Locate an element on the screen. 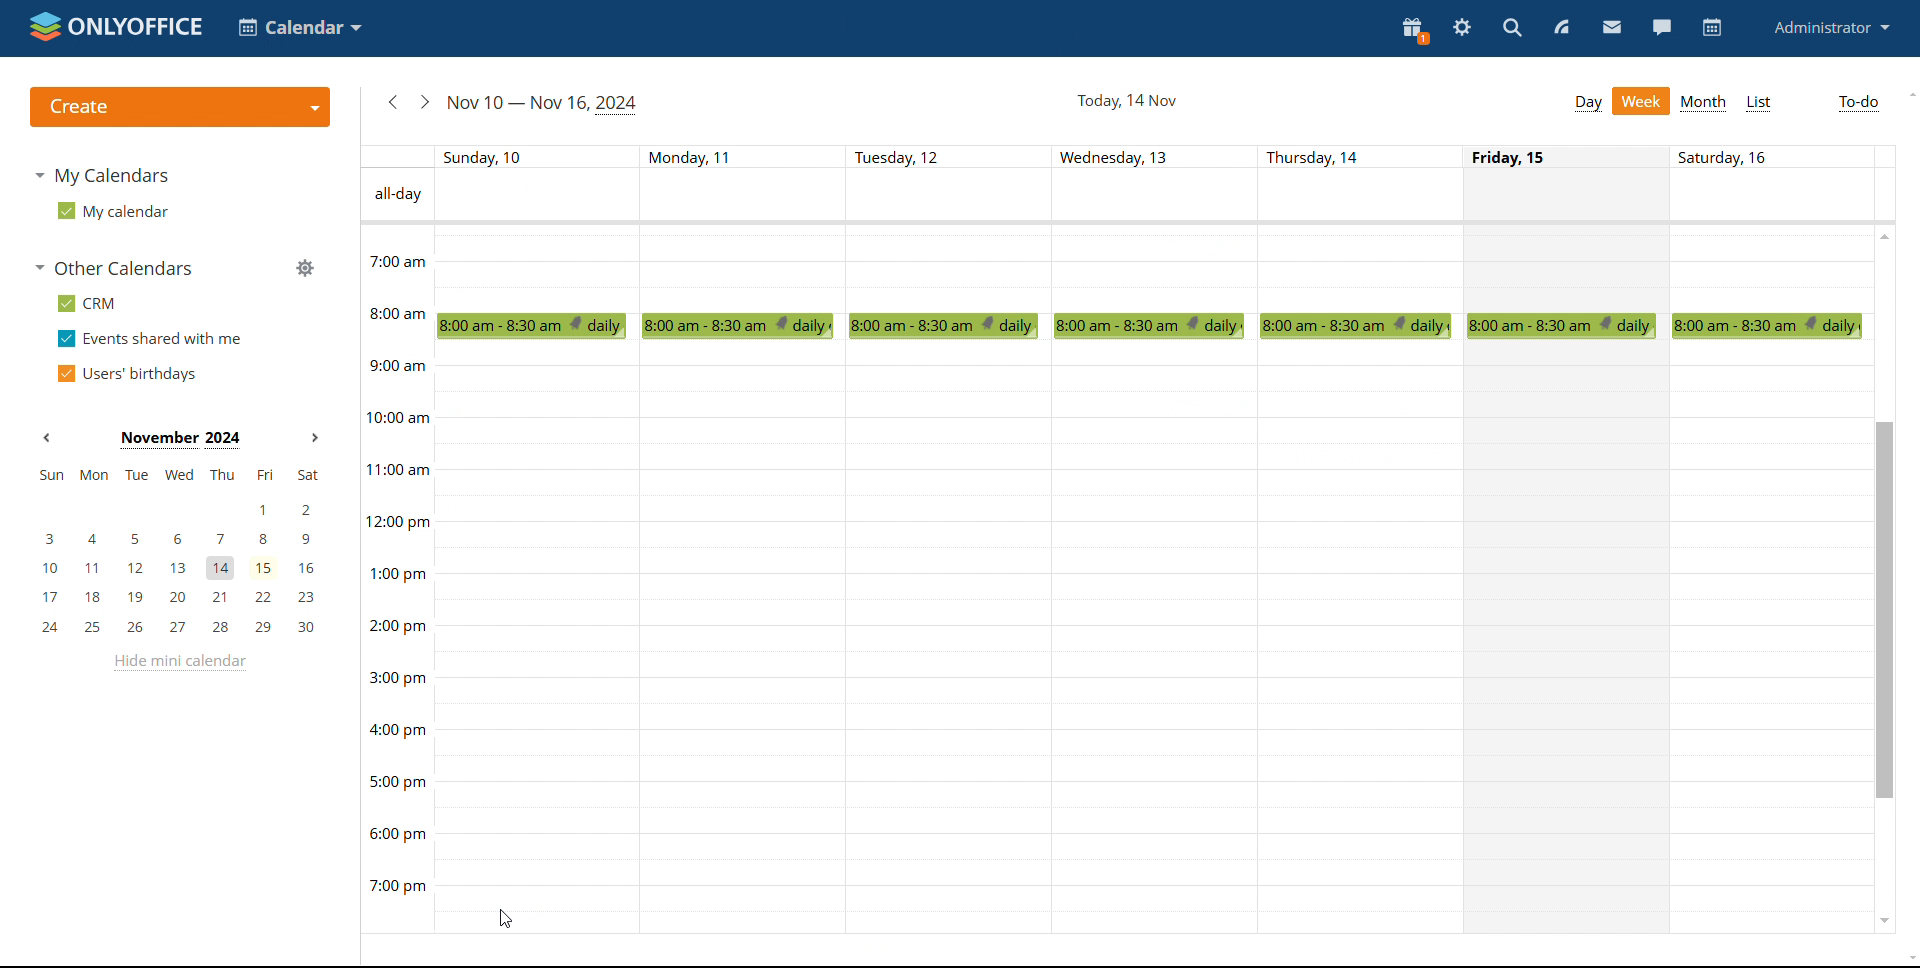  crm is located at coordinates (83, 303).